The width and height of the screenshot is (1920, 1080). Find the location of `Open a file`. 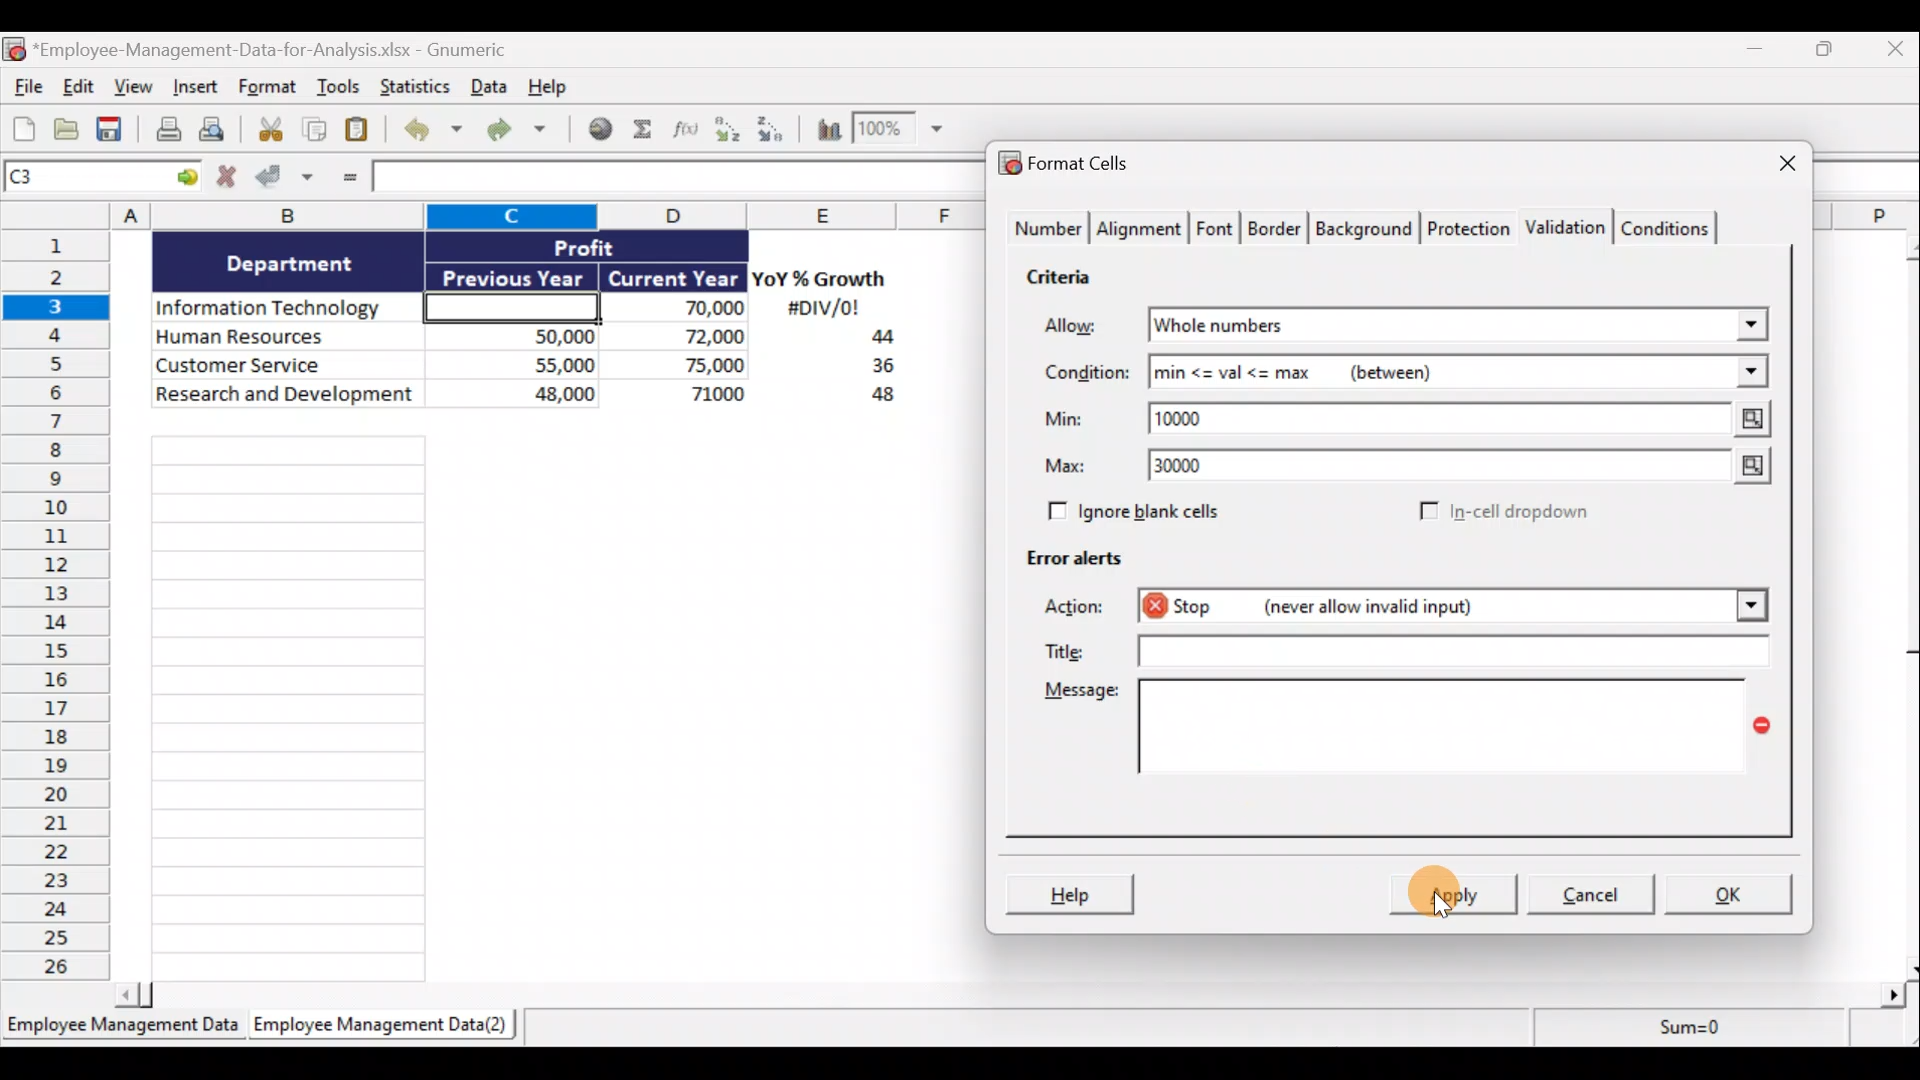

Open a file is located at coordinates (67, 130).